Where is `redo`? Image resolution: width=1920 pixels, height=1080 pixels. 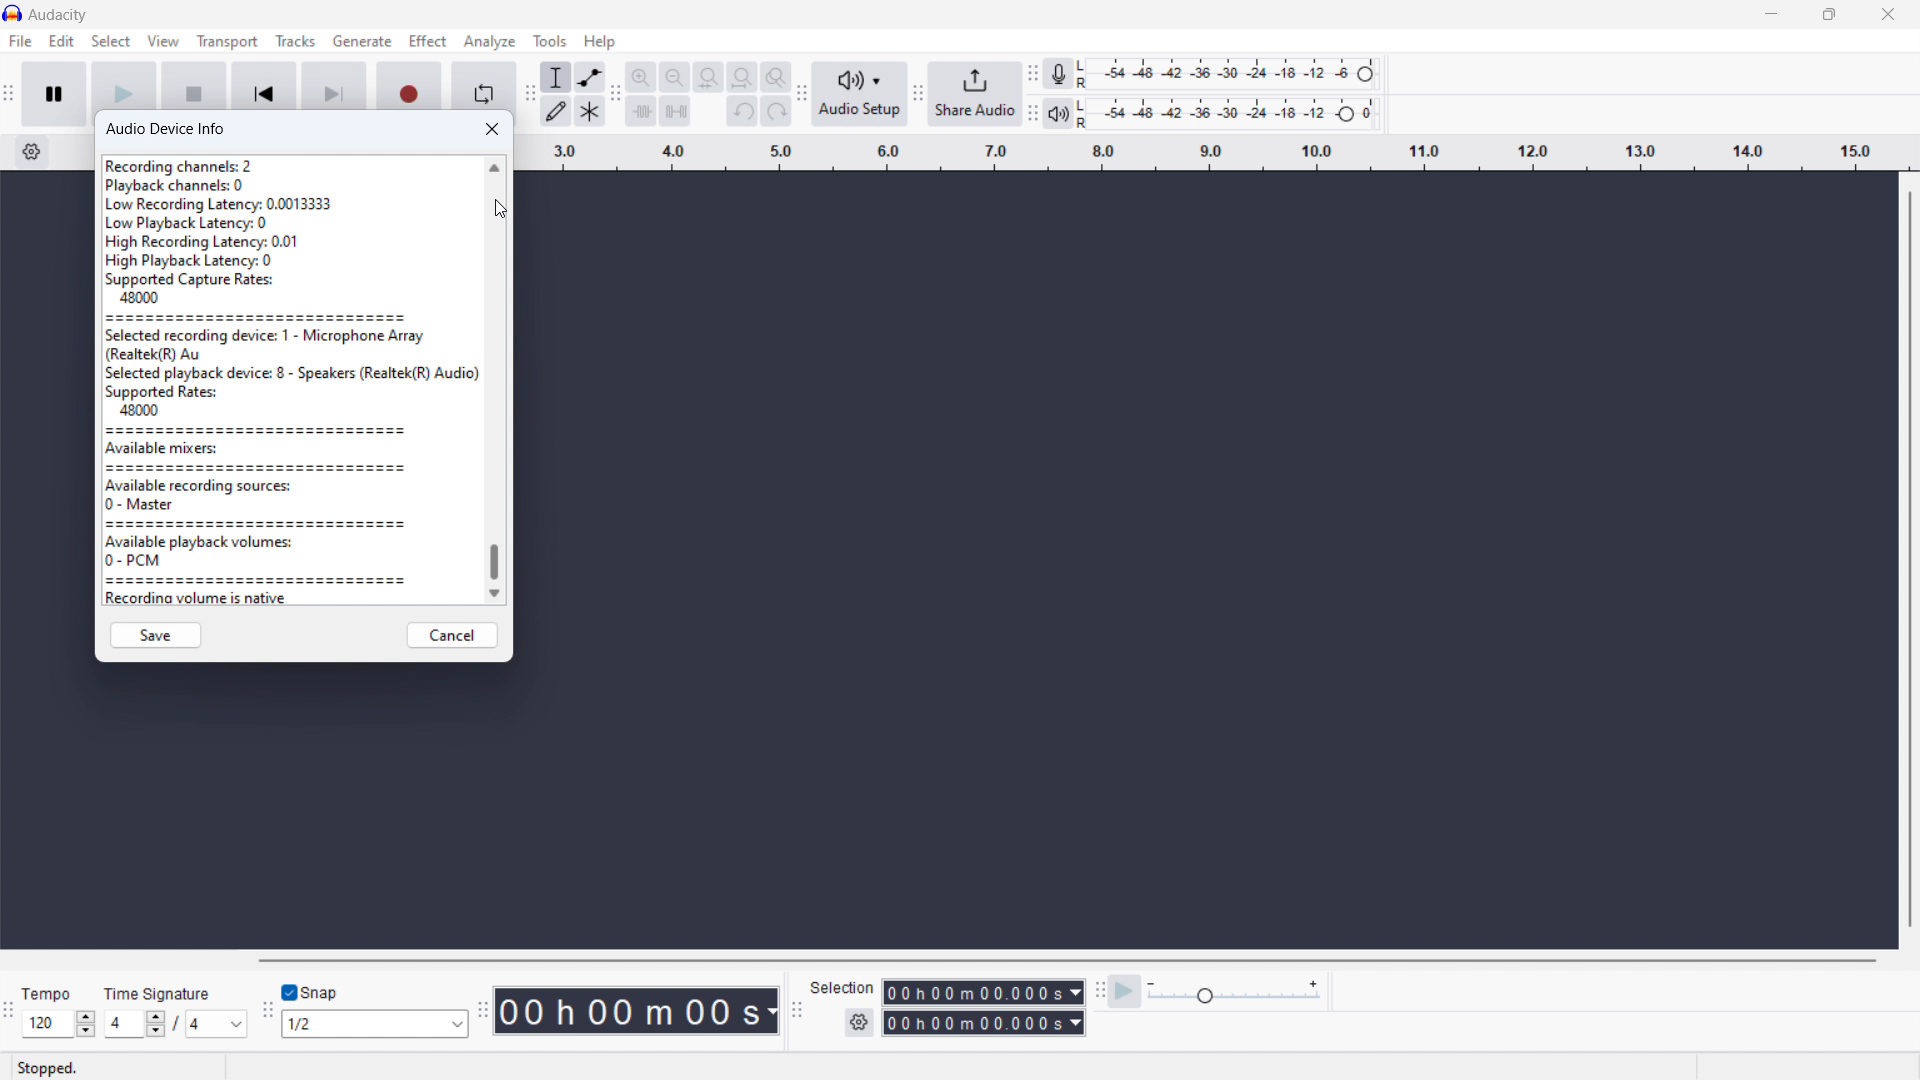
redo is located at coordinates (776, 111).